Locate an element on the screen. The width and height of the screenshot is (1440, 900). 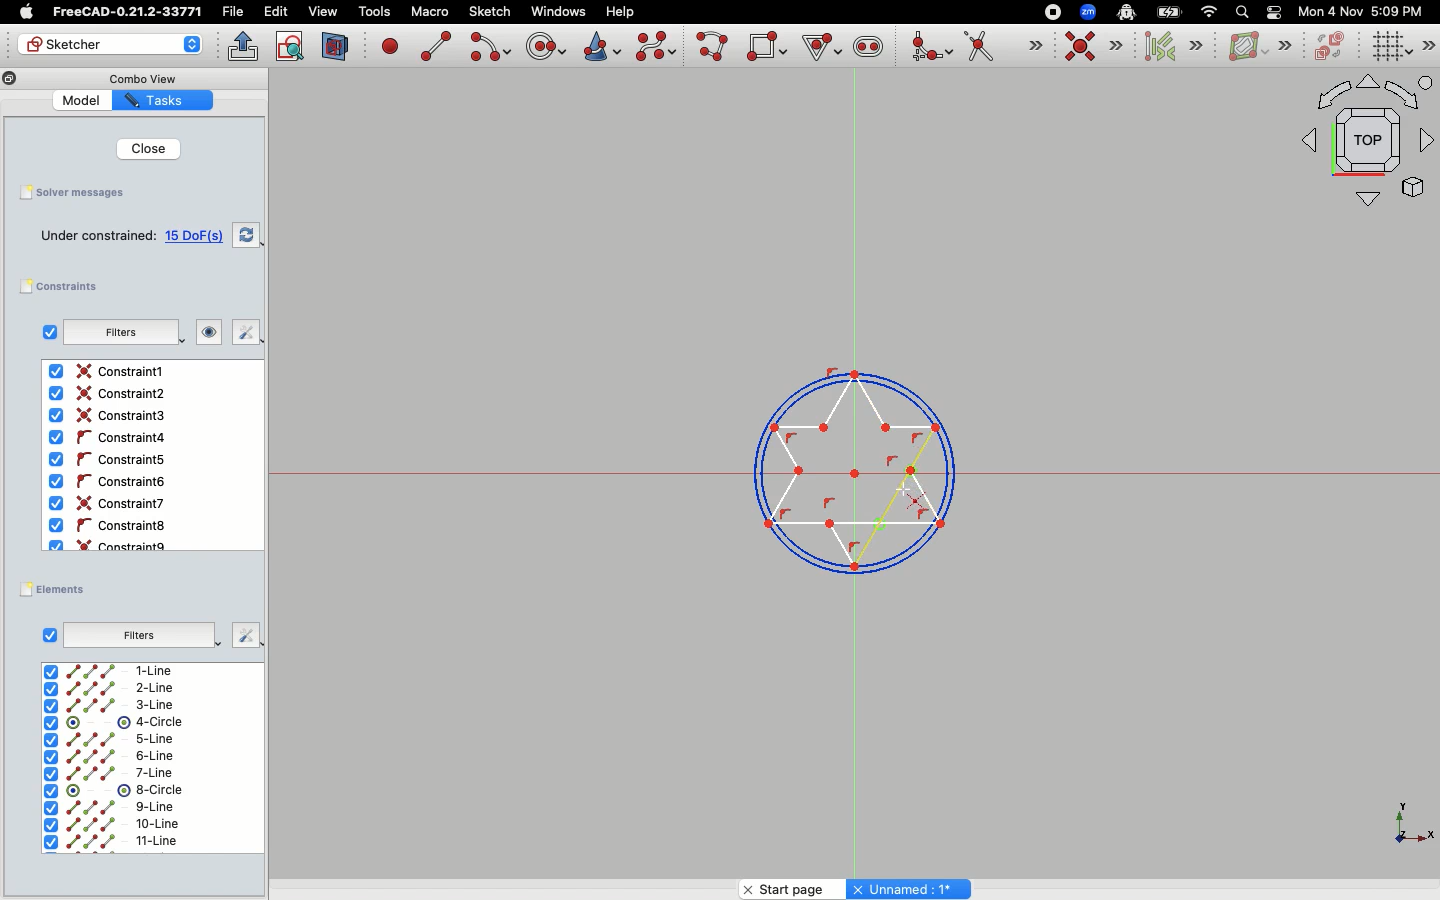
FreeCAD-0.21.2-33771 is located at coordinates (127, 12).